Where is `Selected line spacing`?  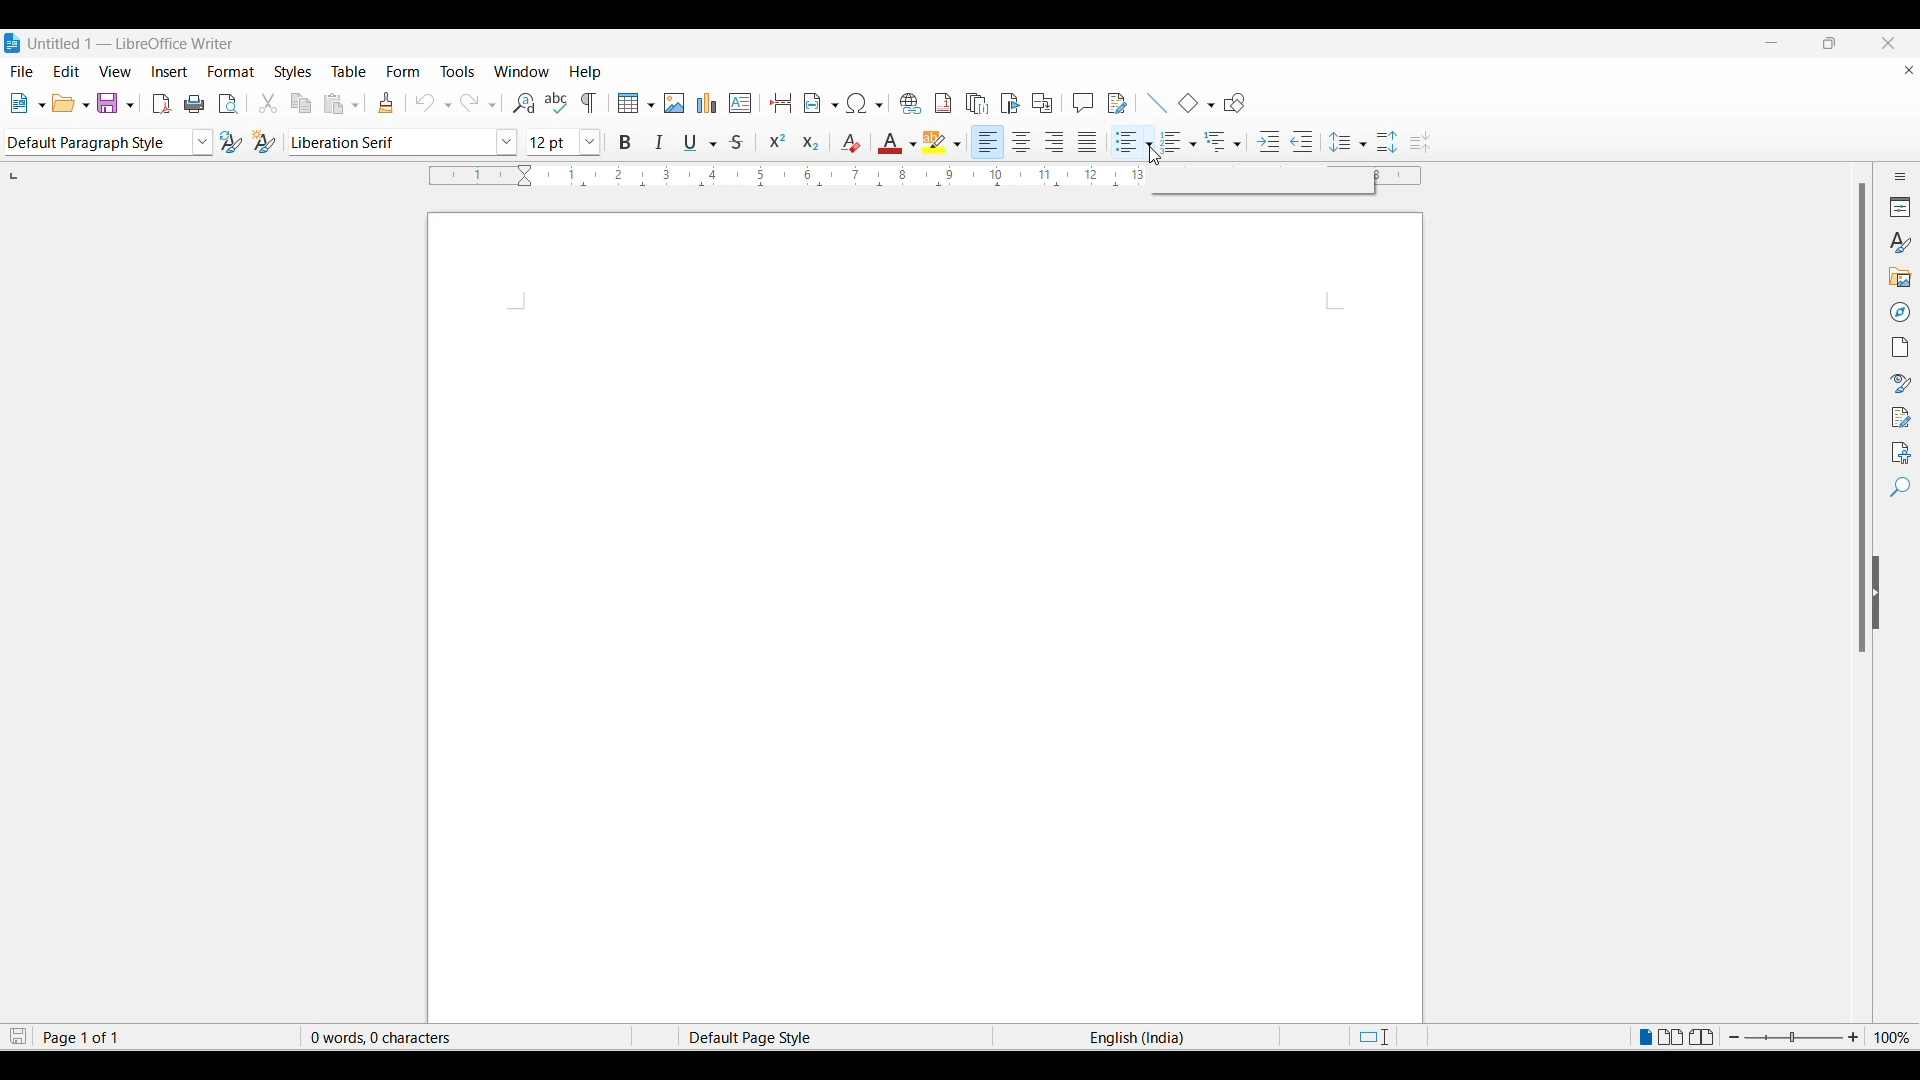
Selected line spacing is located at coordinates (1348, 138).